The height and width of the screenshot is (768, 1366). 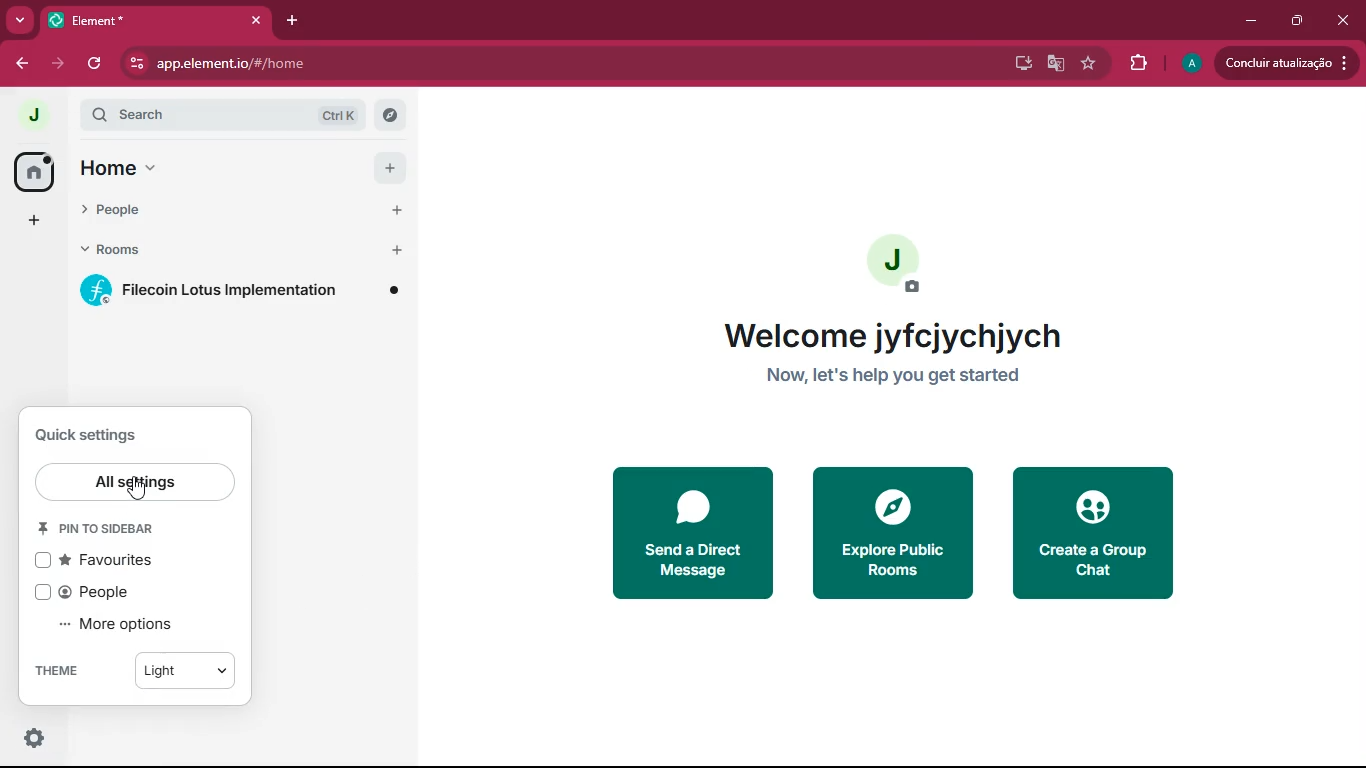 I want to click on cursor on all settings, so click(x=139, y=490).